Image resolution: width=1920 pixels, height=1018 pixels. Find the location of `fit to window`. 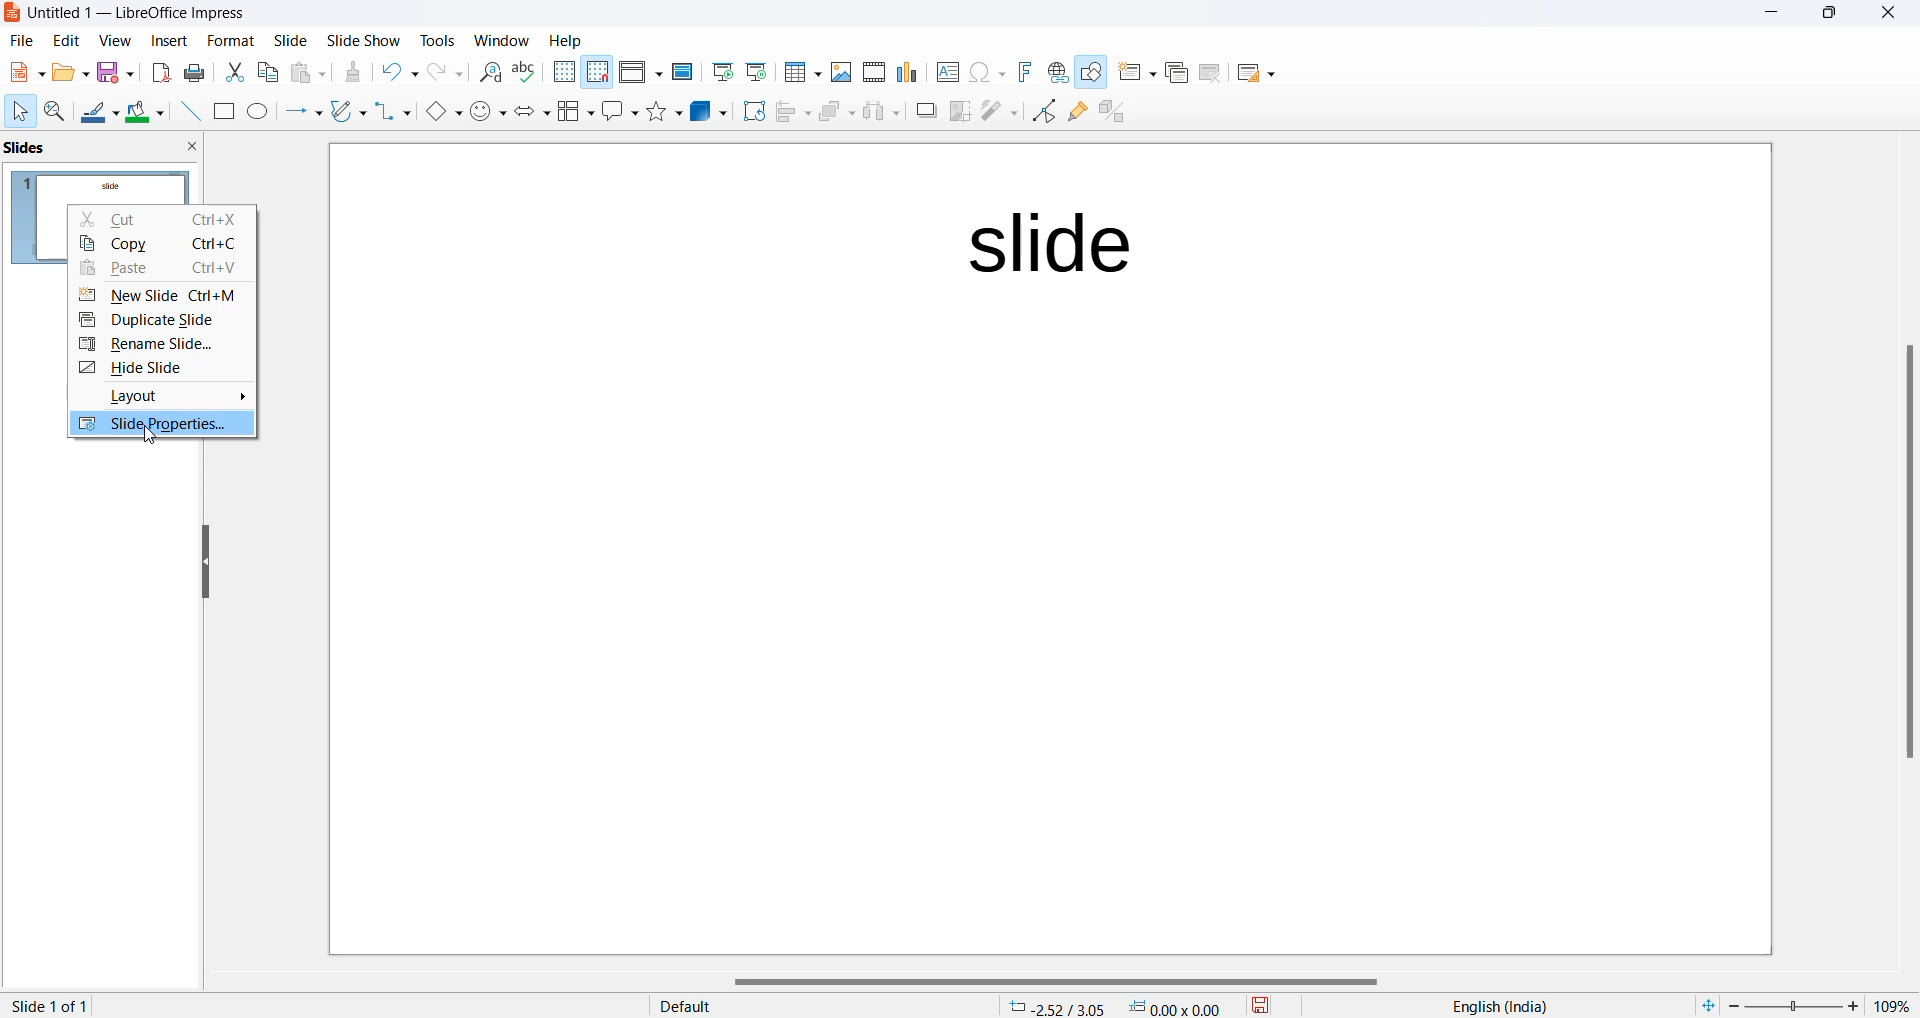

fit to window is located at coordinates (1707, 1003).